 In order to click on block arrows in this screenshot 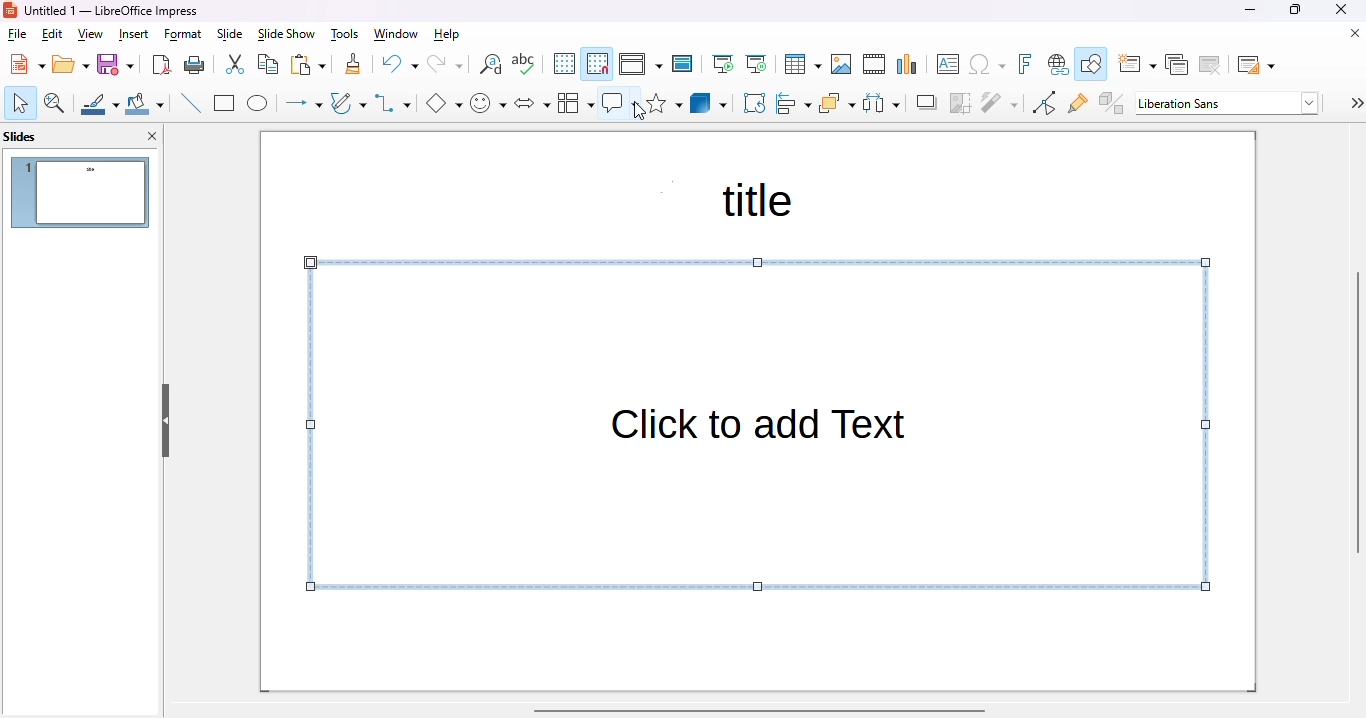, I will do `click(532, 104)`.